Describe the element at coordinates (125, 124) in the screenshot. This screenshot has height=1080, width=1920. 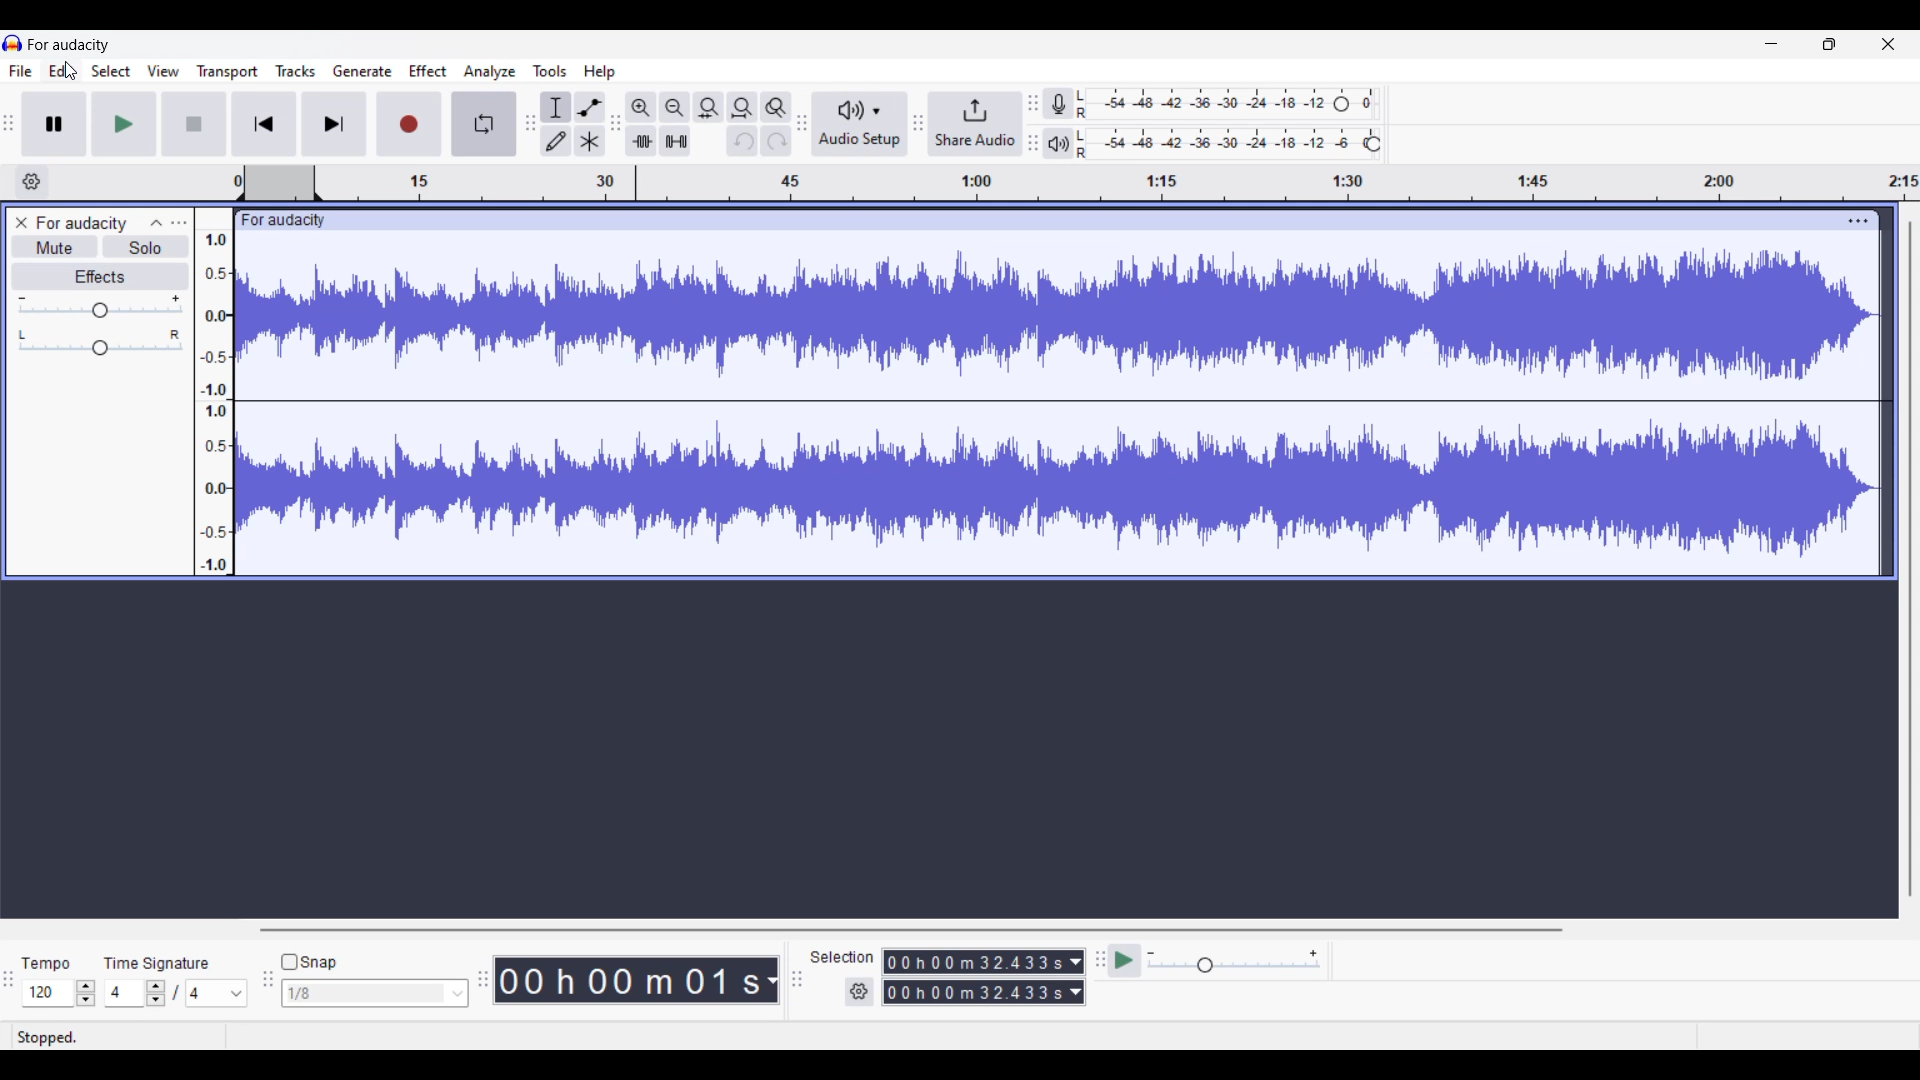
I see `Play/Play once` at that location.